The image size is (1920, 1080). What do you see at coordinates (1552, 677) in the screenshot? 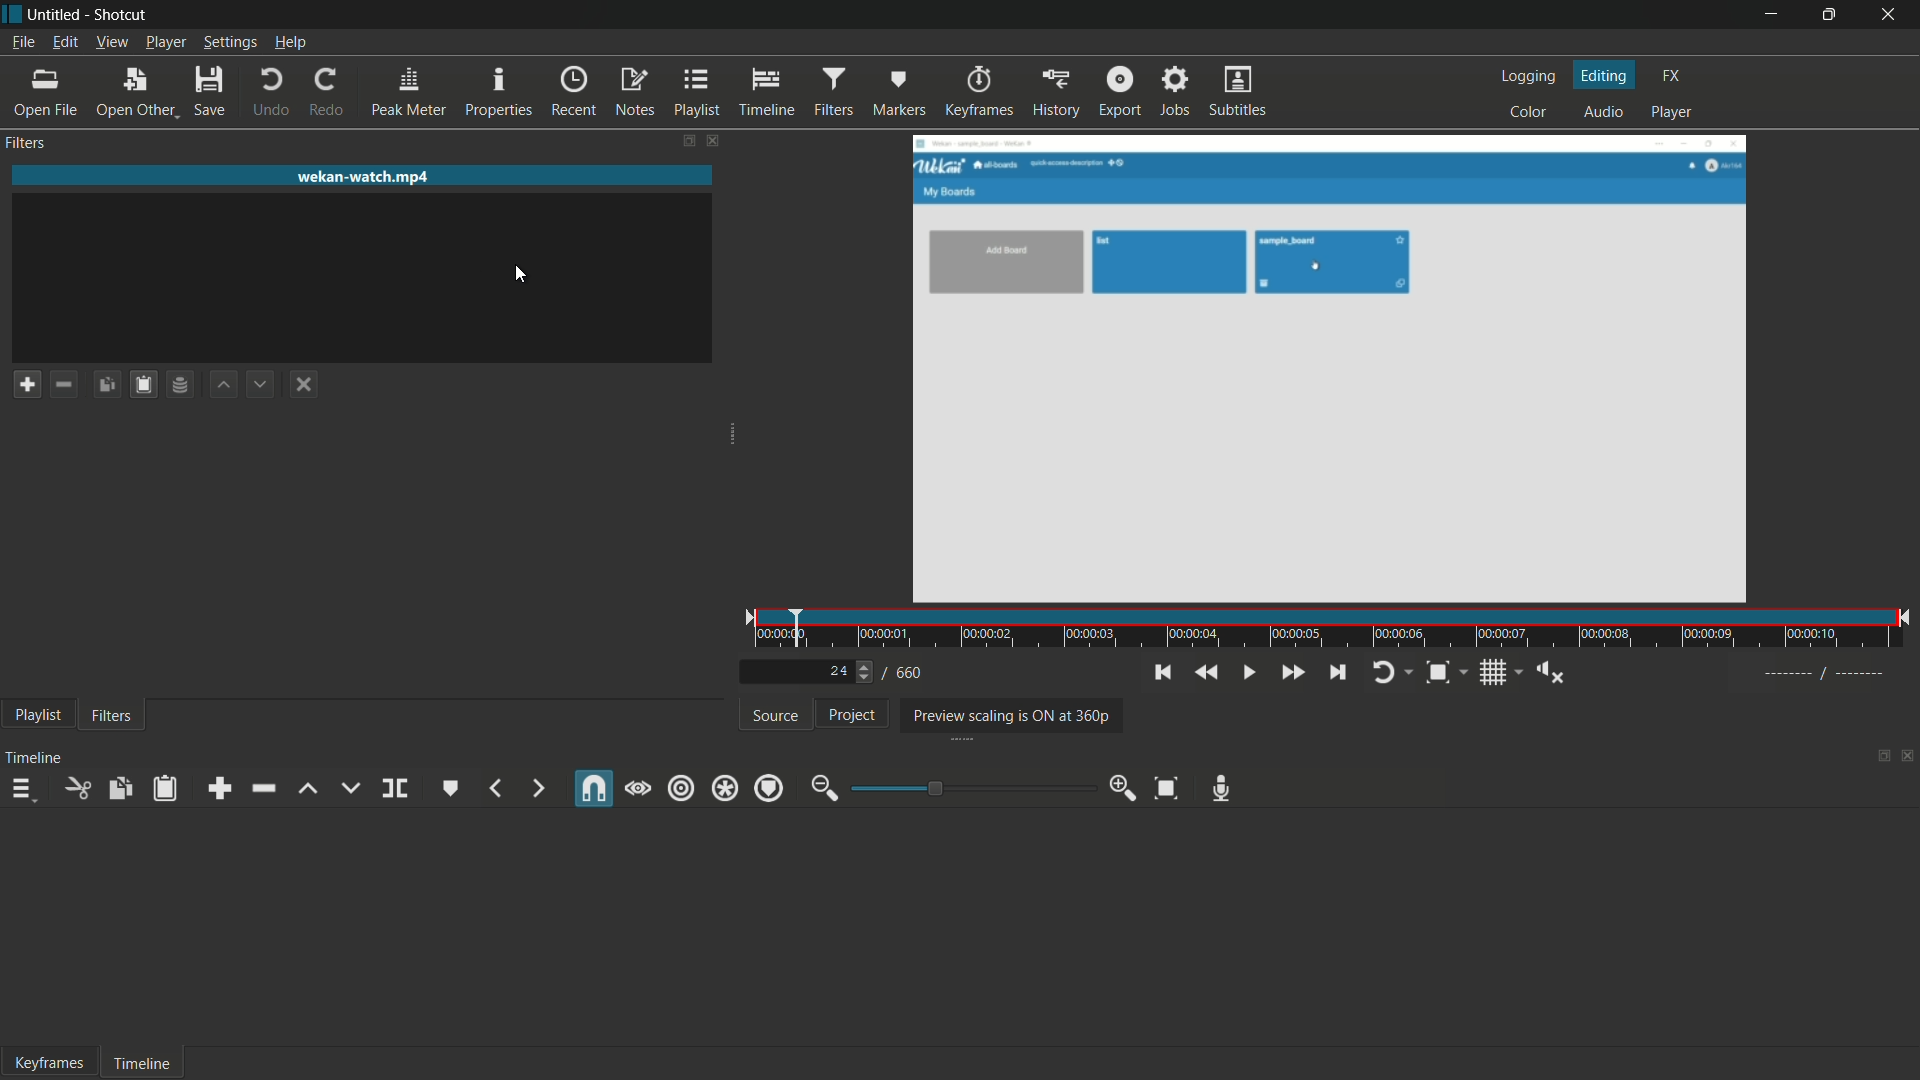
I see `` at bounding box center [1552, 677].